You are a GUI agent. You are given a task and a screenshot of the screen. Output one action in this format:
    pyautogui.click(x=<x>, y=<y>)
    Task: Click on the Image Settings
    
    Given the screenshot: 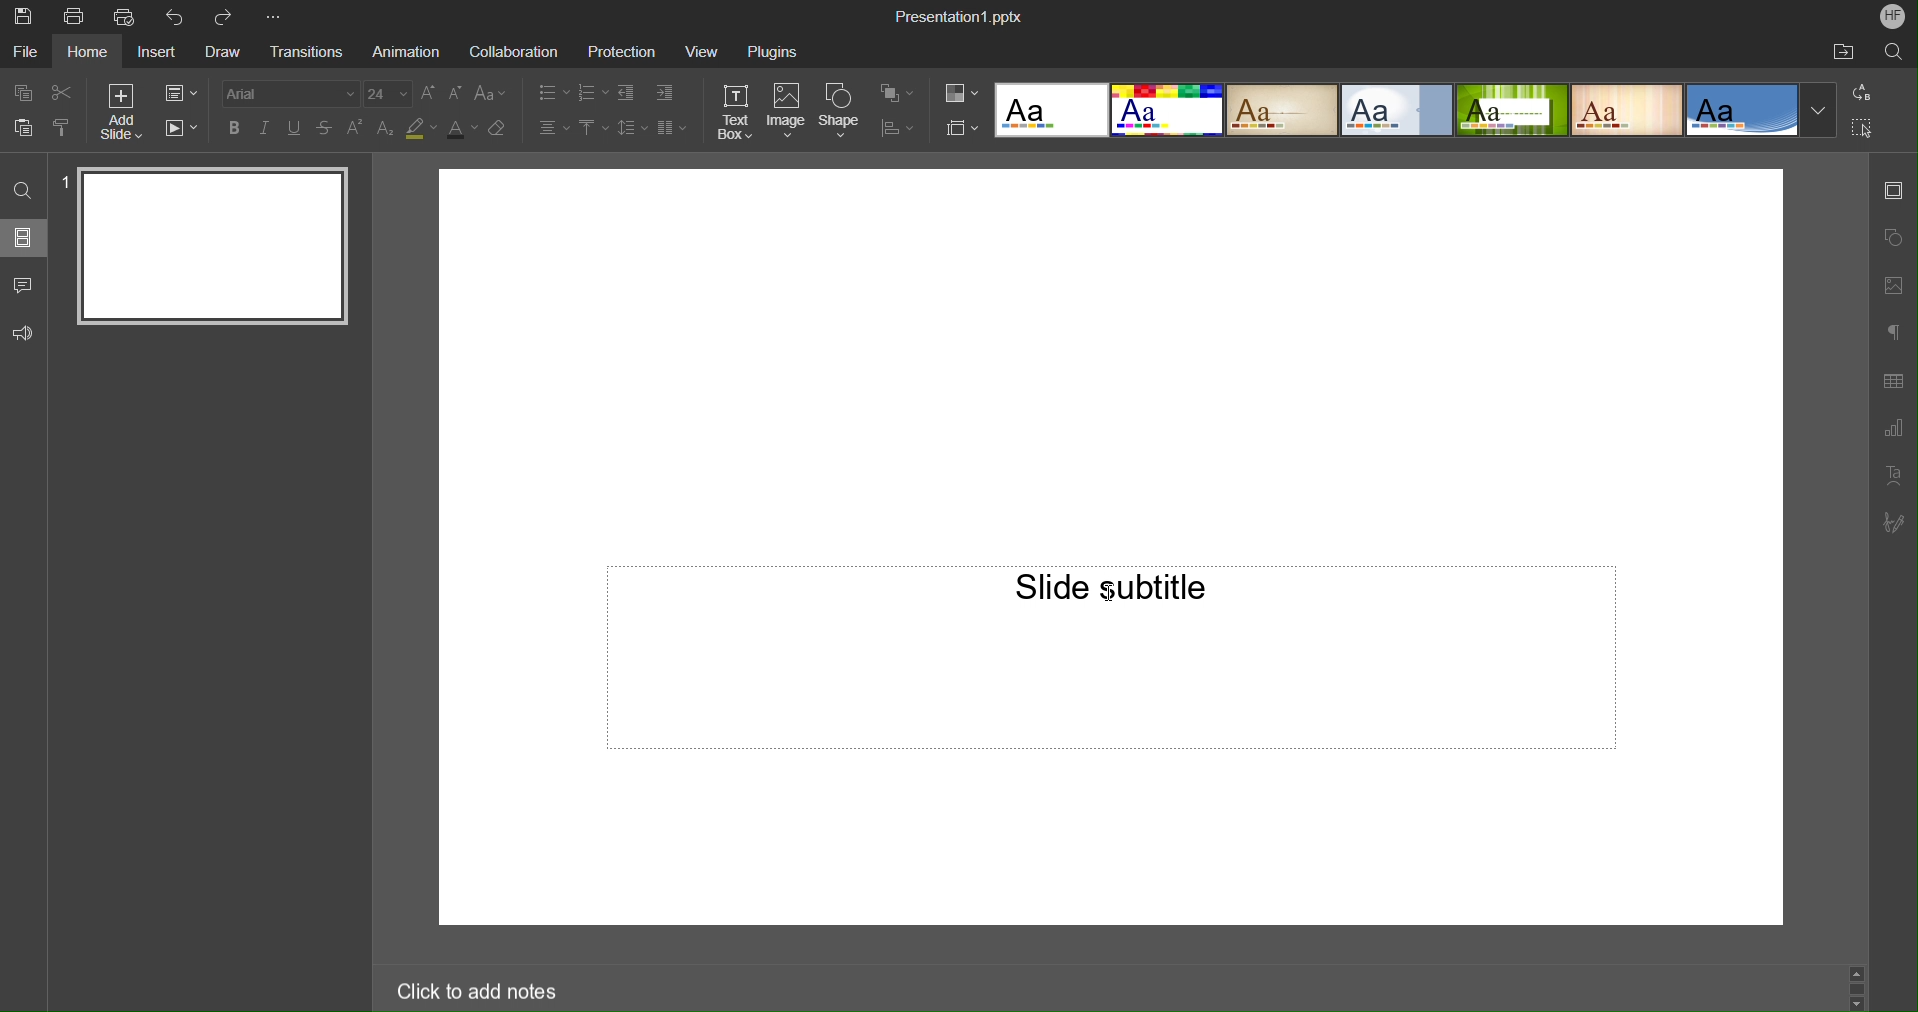 What is the action you would take?
    pyautogui.click(x=1892, y=286)
    